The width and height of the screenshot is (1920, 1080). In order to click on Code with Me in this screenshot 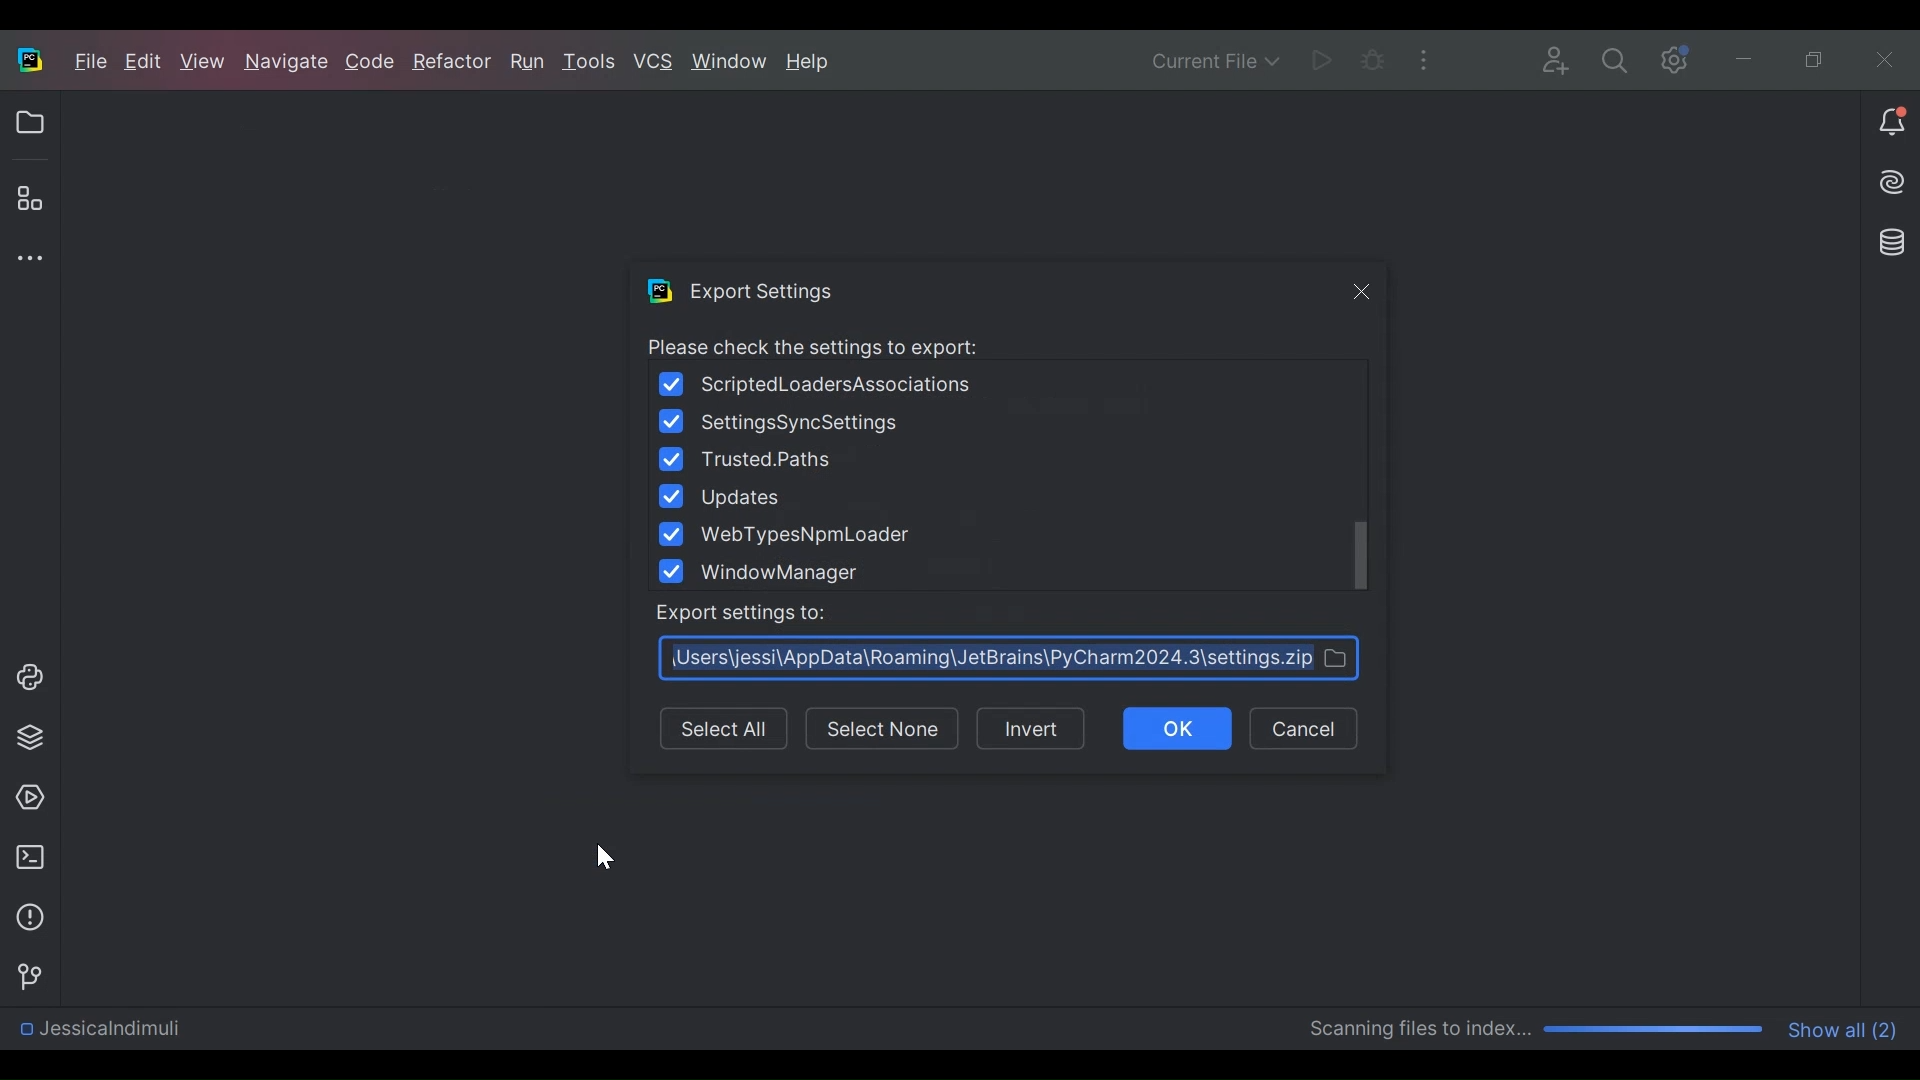, I will do `click(1558, 58)`.